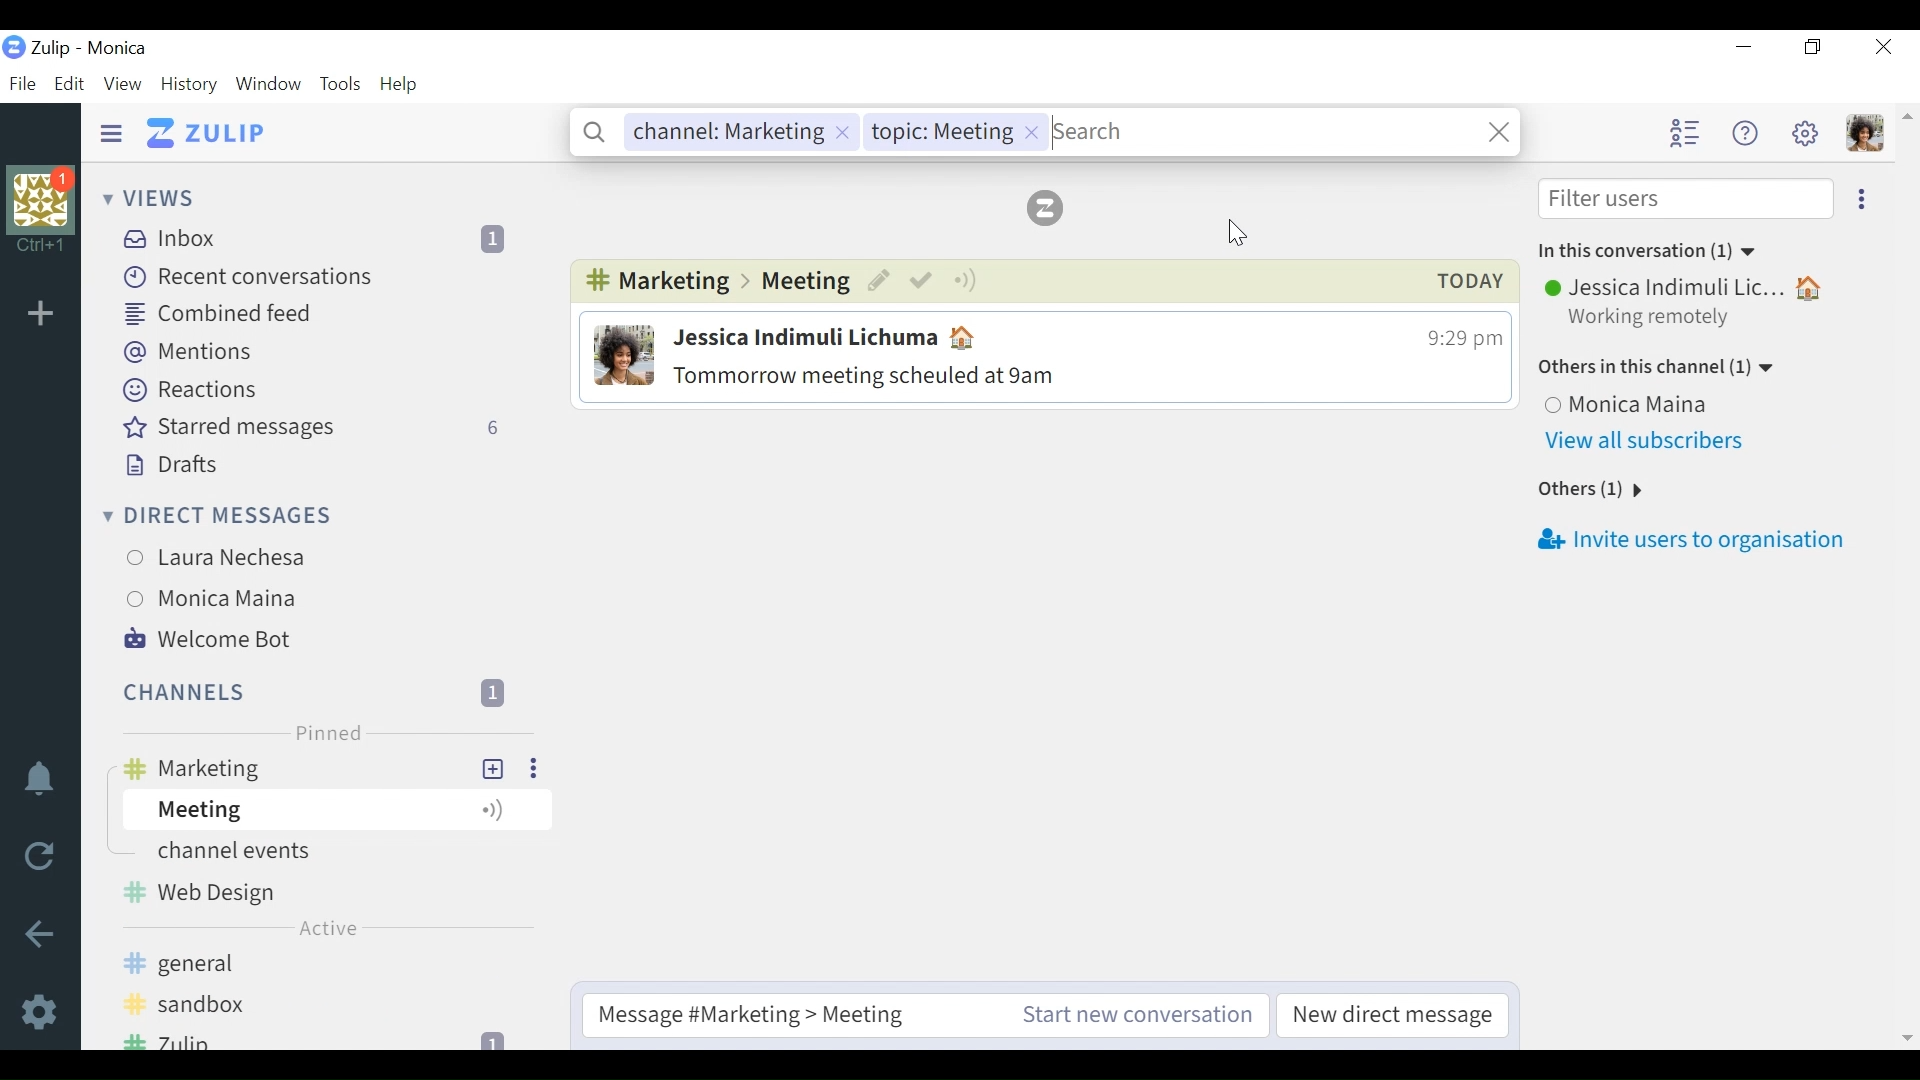 This screenshot has width=1920, height=1080. Describe the element at coordinates (335, 930) in the screenshot. I see `Active` at that location.